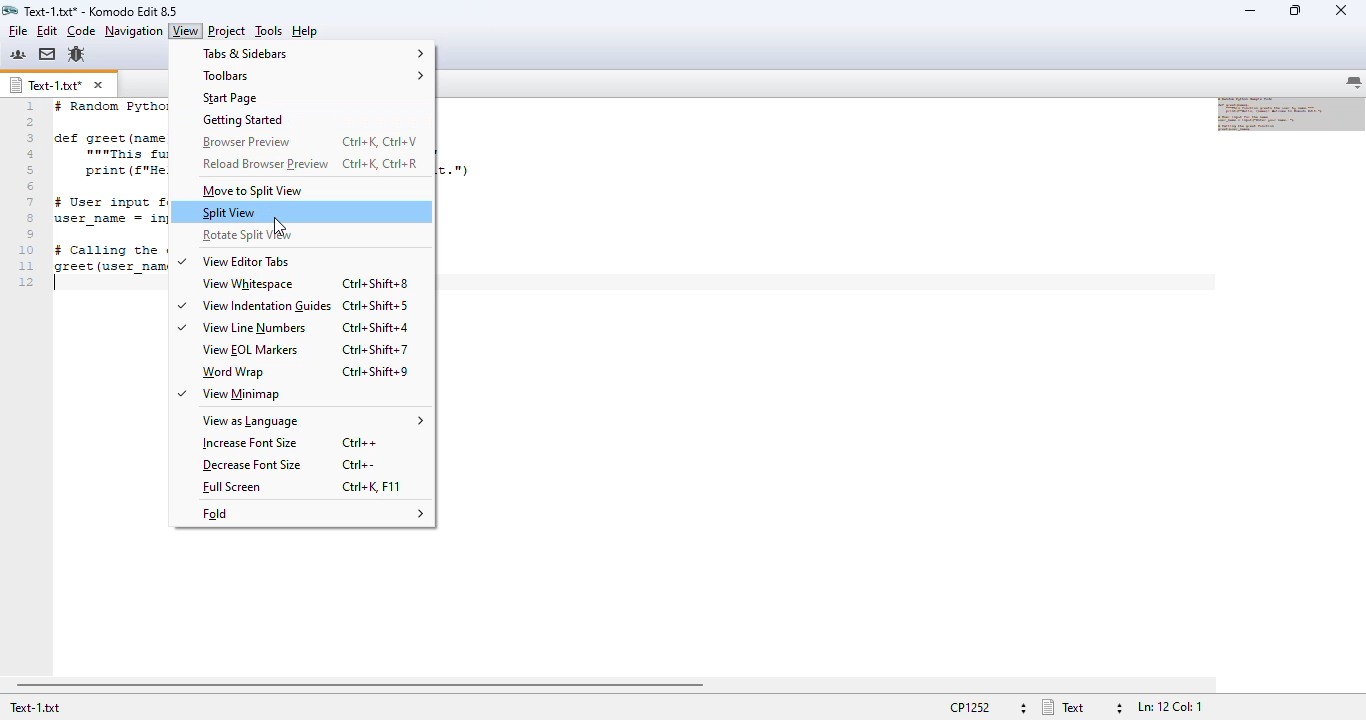  I want to click on navigation, so click(134, 31).